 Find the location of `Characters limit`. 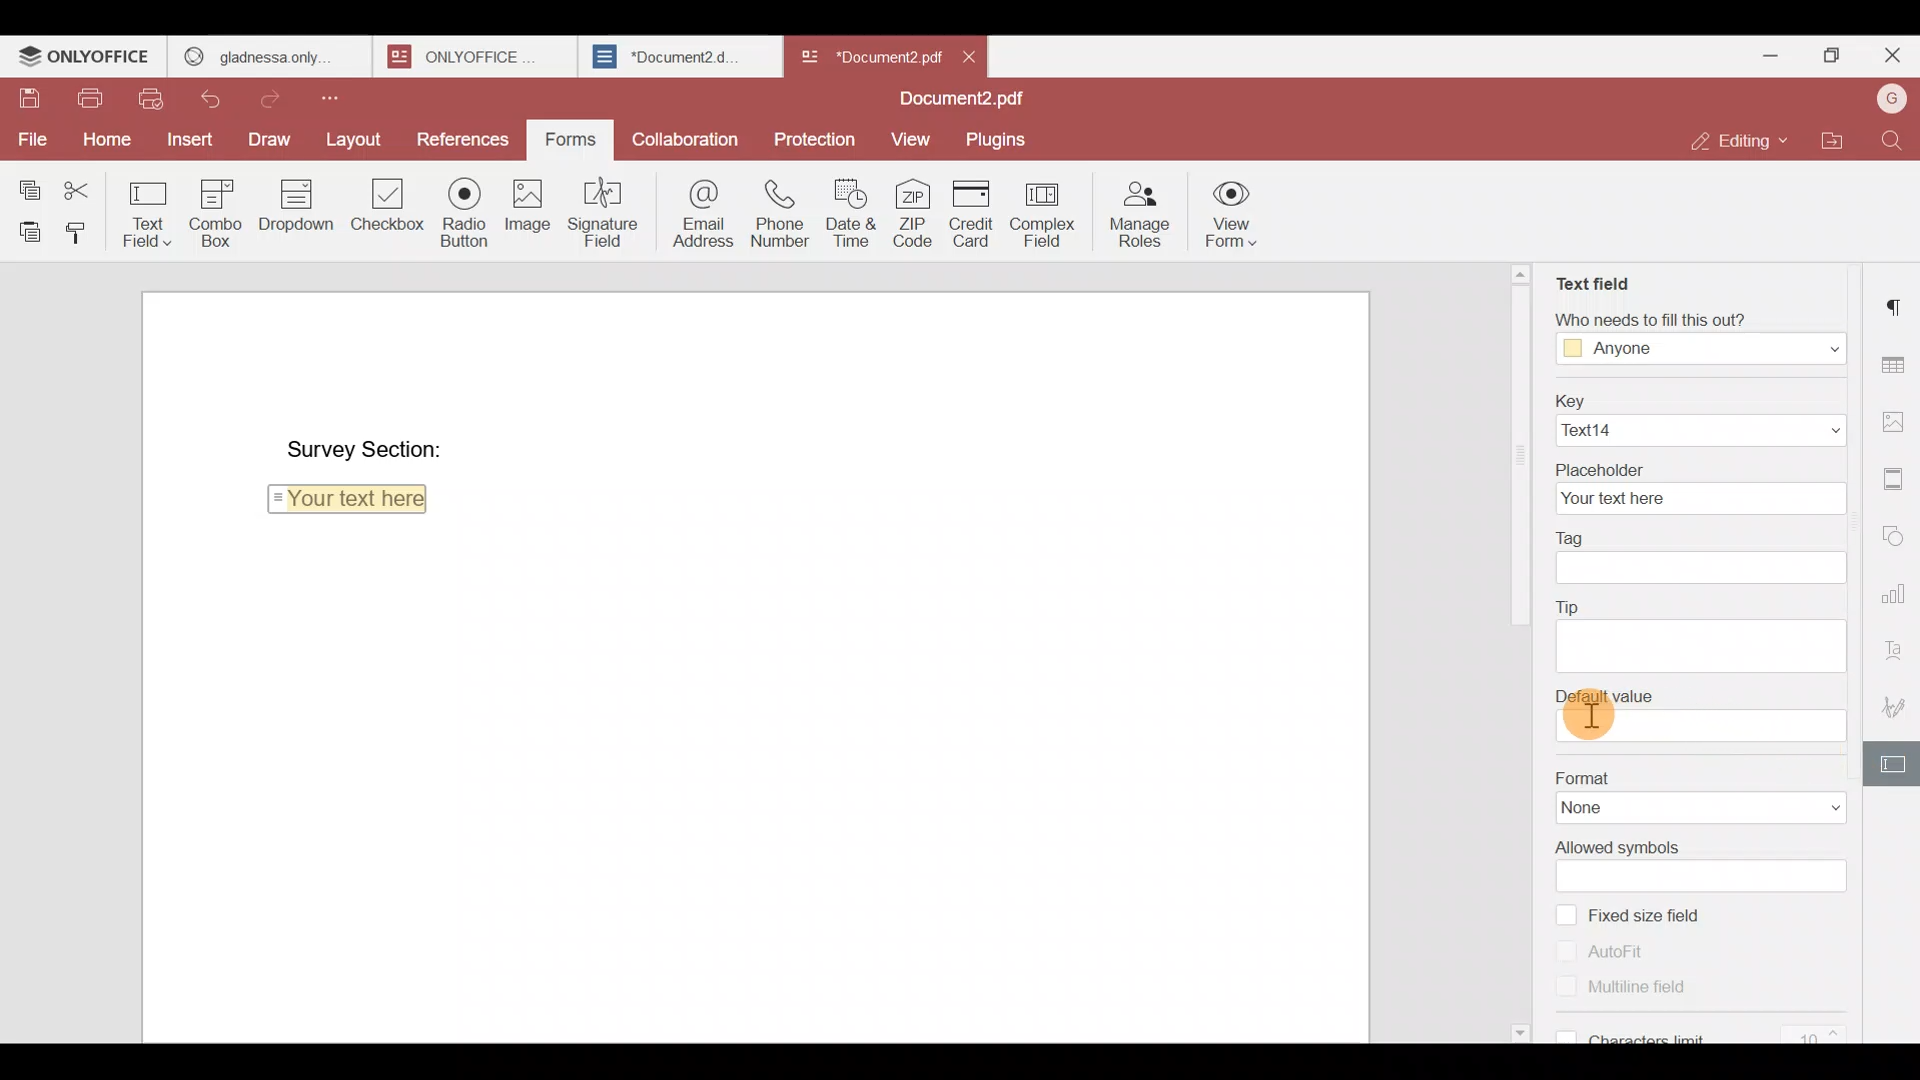

Characters limit is located at coordinates (1709, 1032).